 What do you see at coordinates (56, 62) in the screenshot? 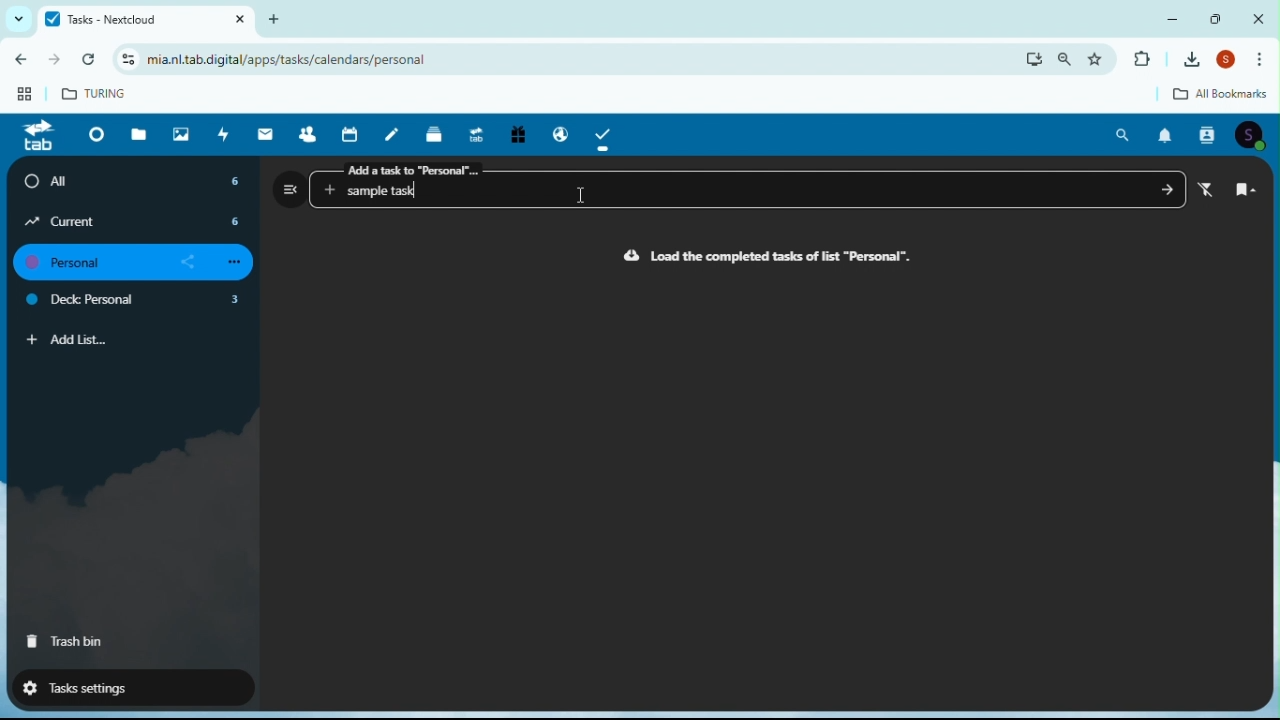
I see `fordward` at bounding box center [56, 62].